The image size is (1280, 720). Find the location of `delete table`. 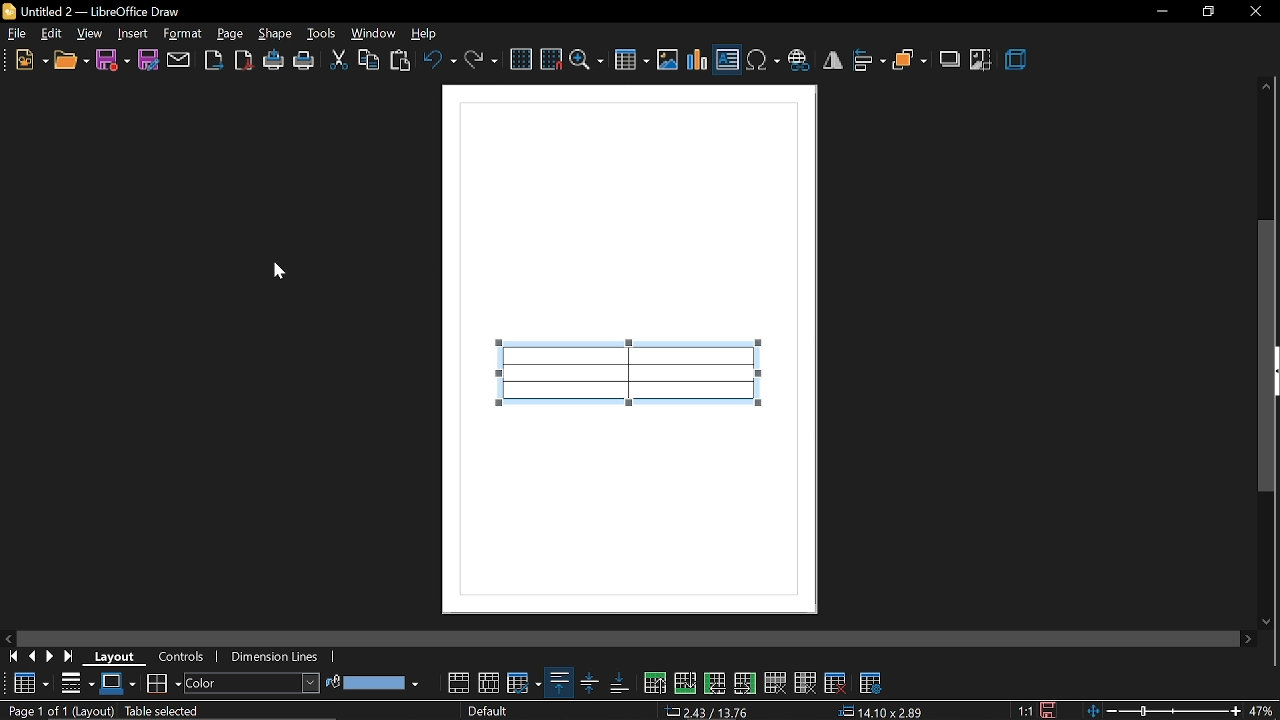

delete table is located at coordinates (838, 685).